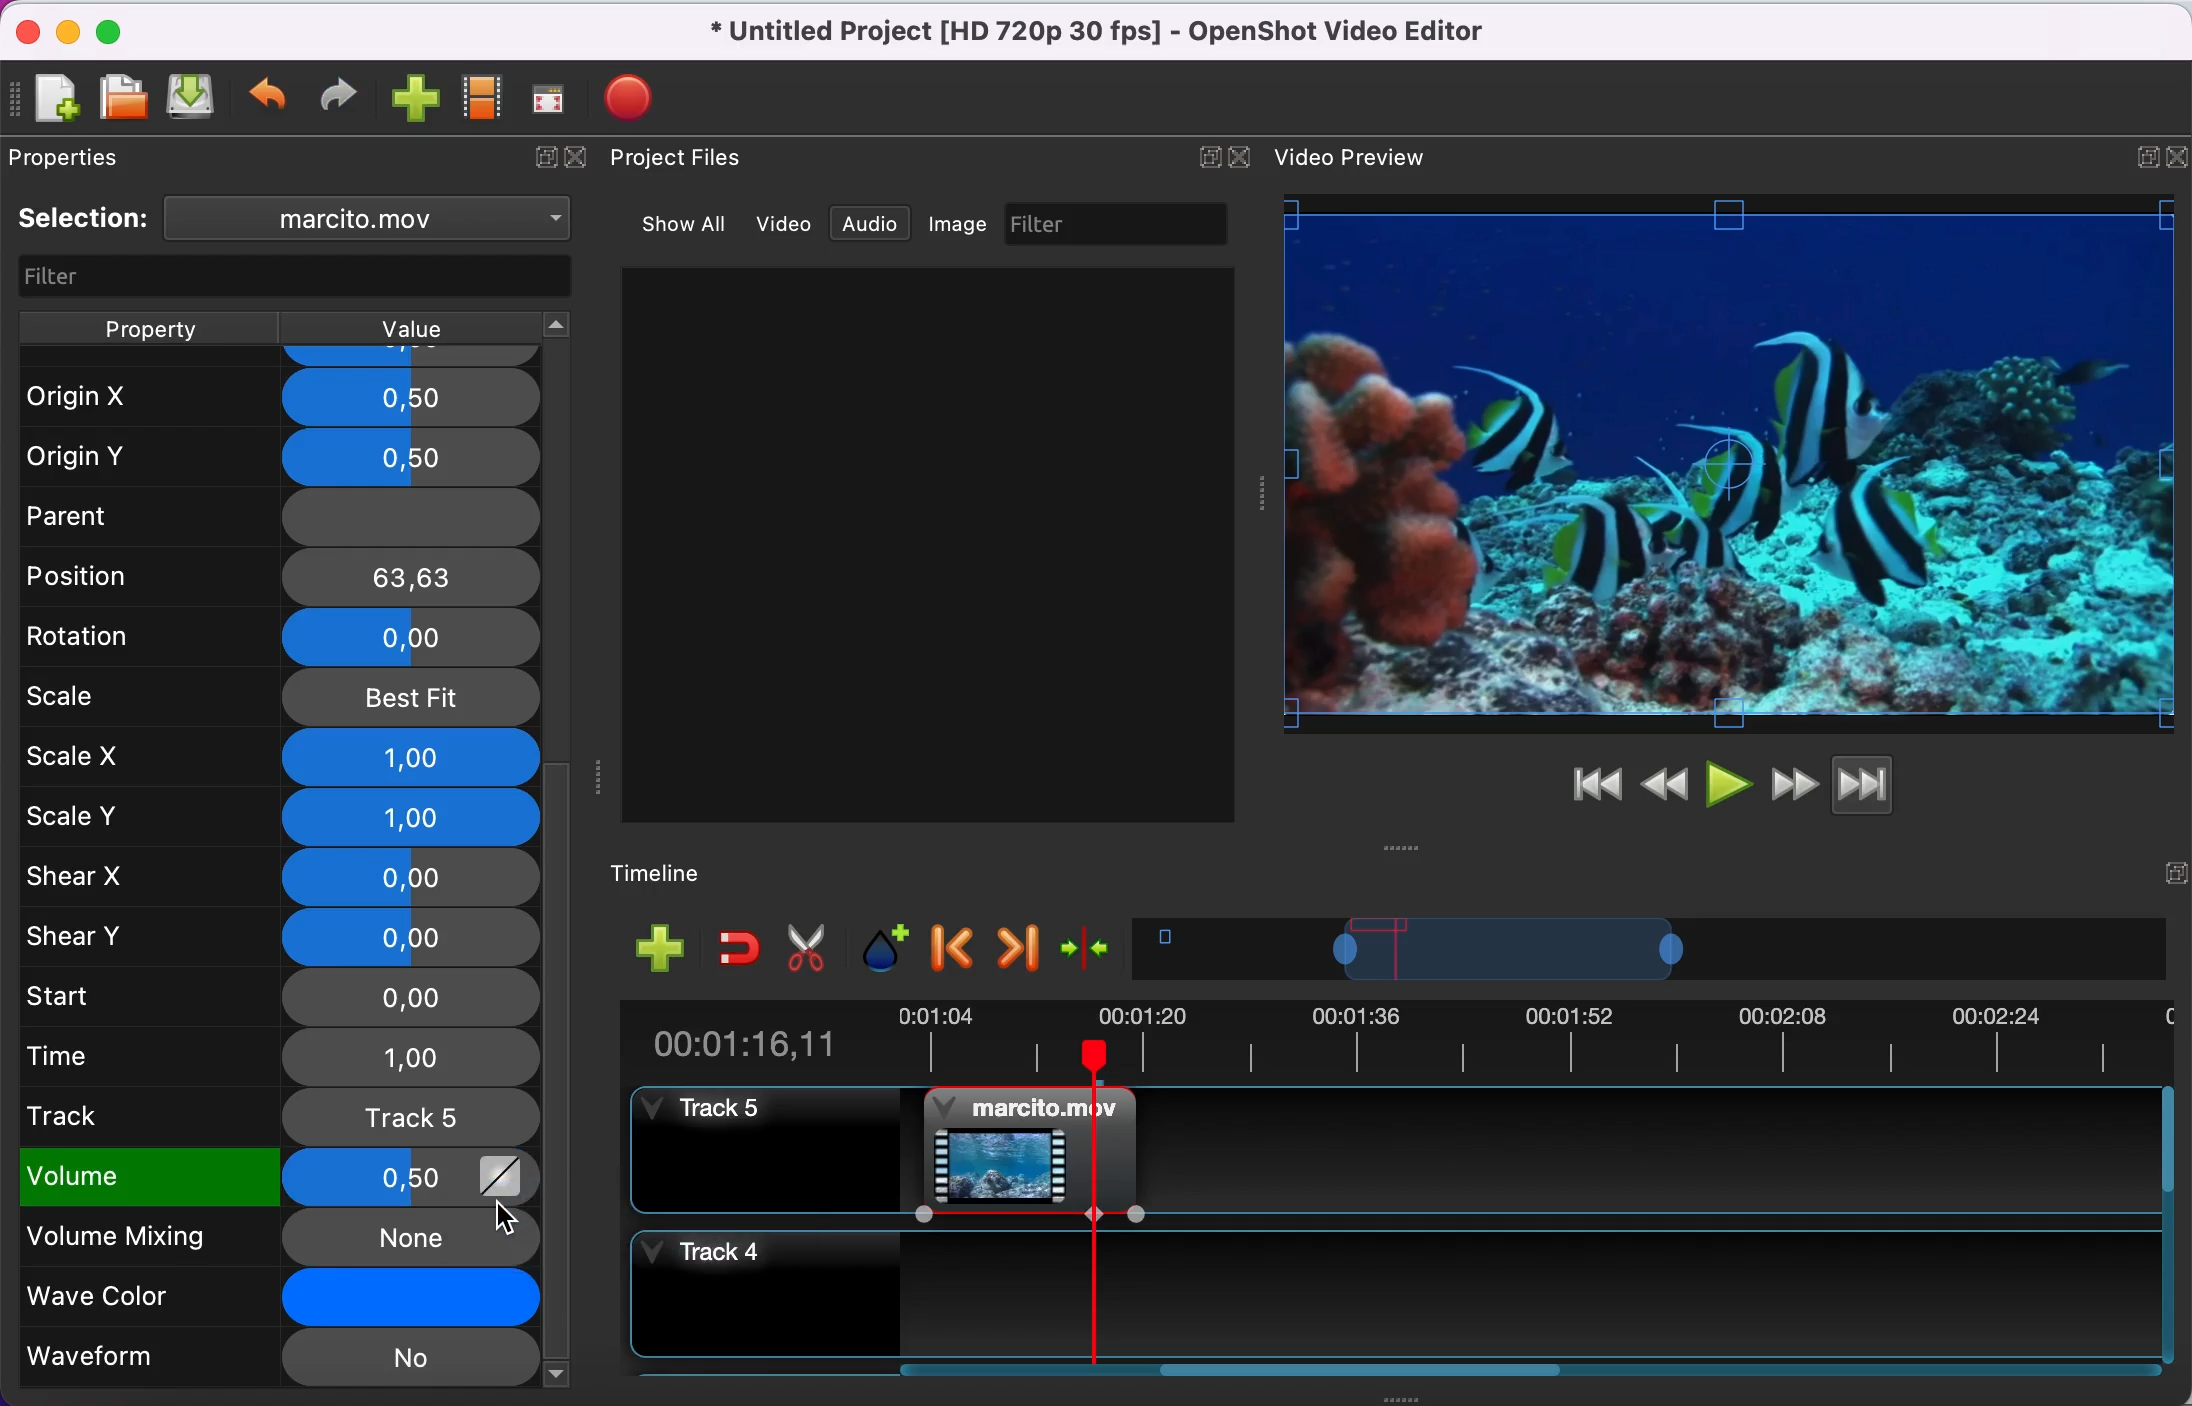  Describe the element at coordinates (282, 697) in the screenshot. I see `scale best fit` at that location.